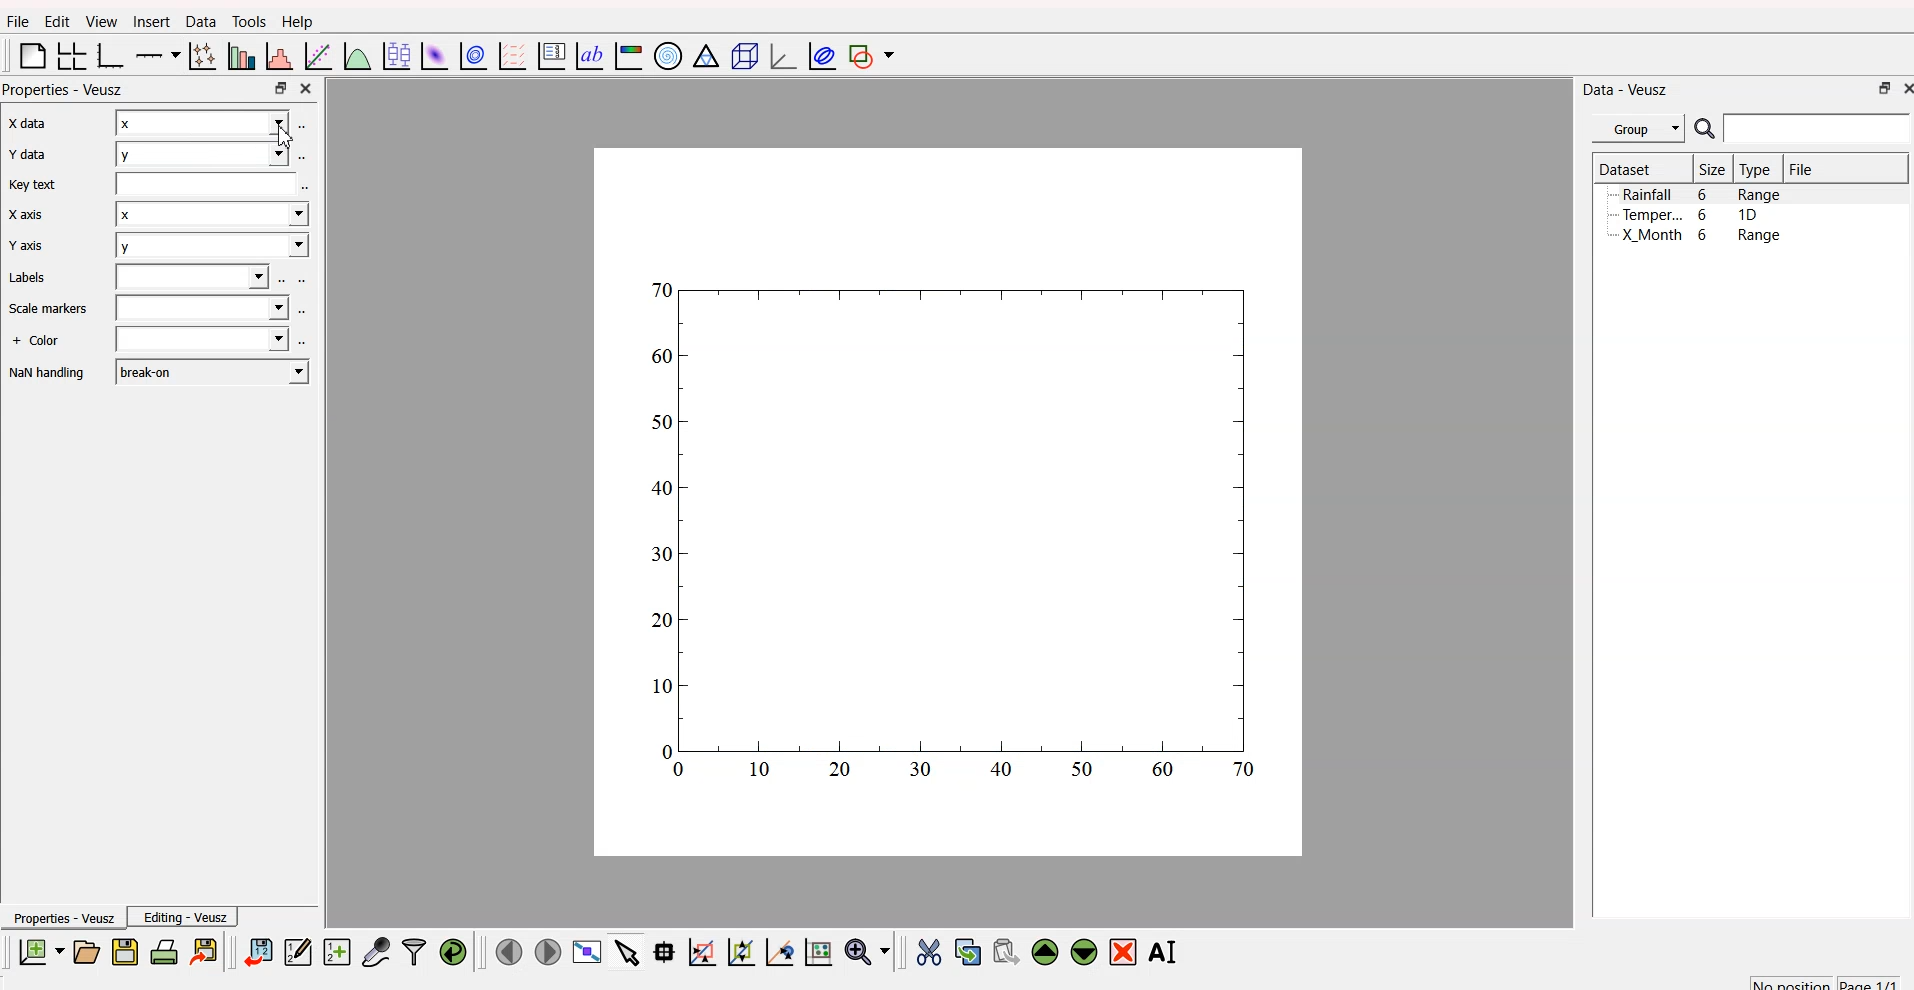  I want to click on rename the selected widget, so click(1166, 951).